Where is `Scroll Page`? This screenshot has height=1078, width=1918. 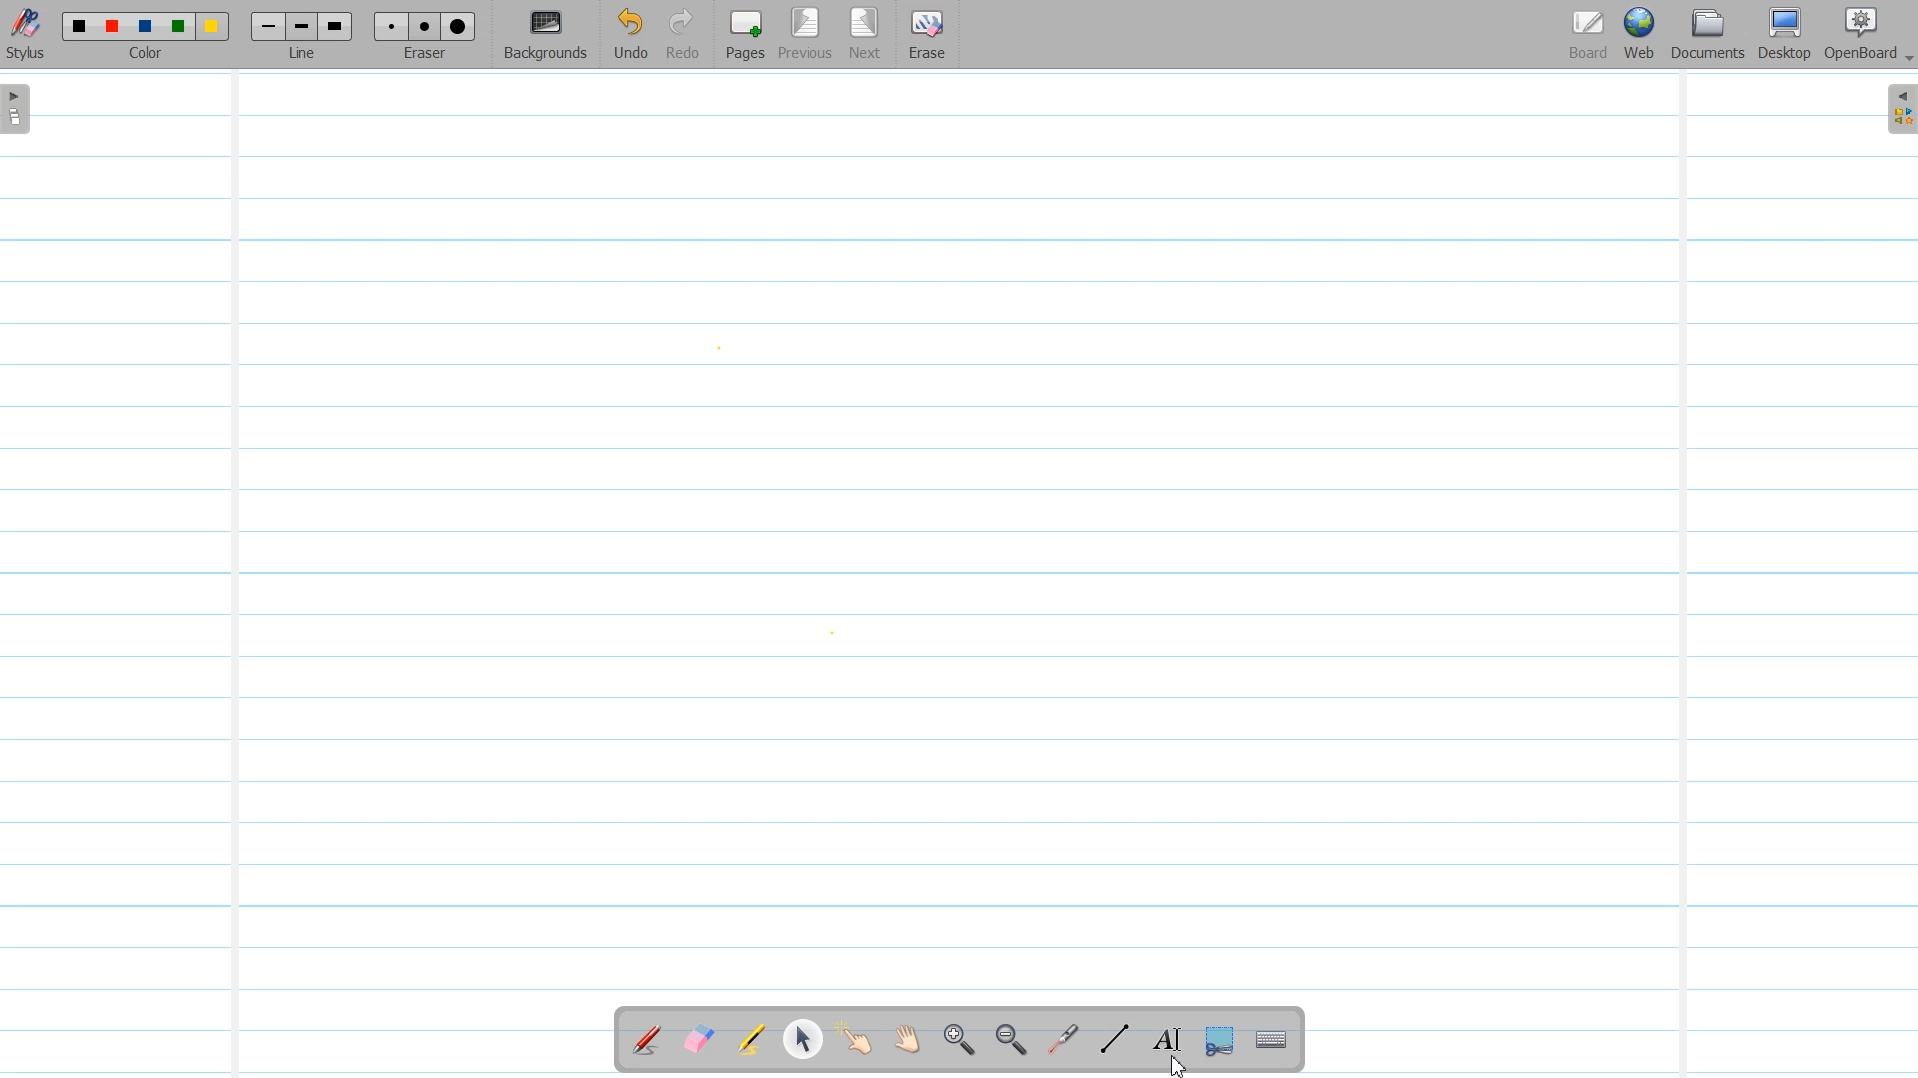
Scroll Page is located at coordinates (907, 1041).